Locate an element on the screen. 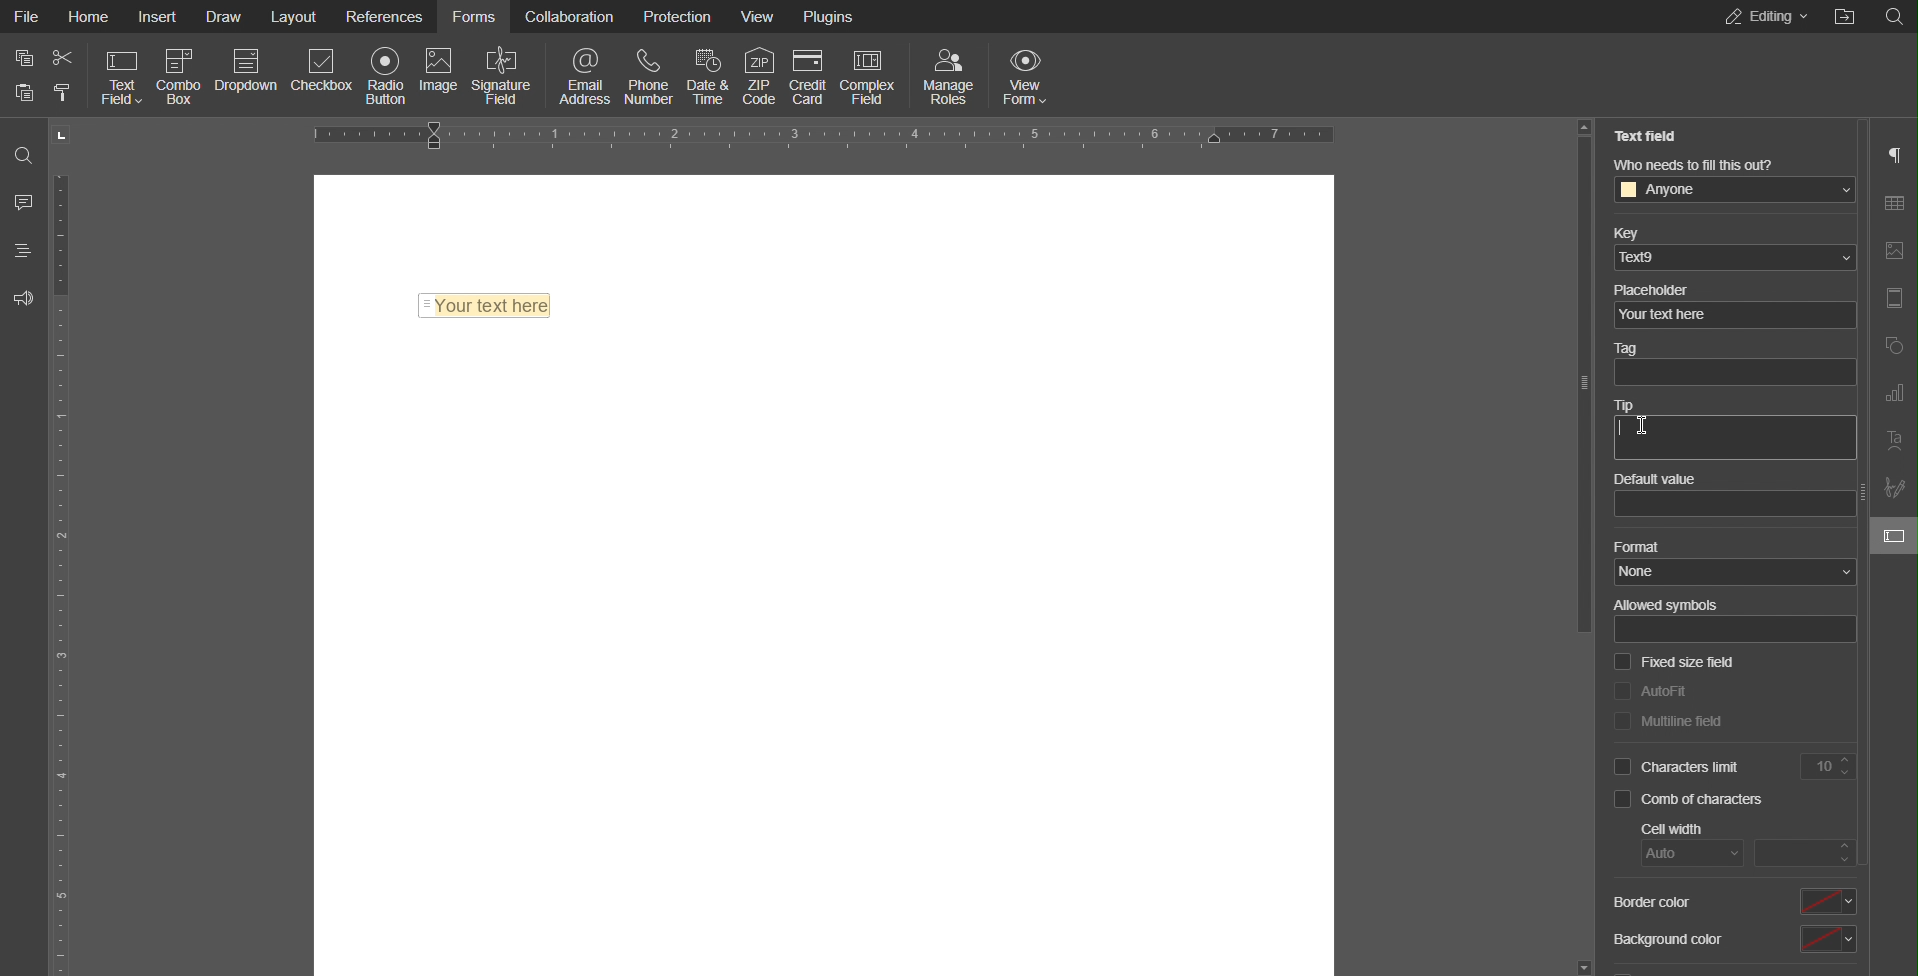 The image size is (1918, 976). Table Settings is located at coordinates (1892, 201).